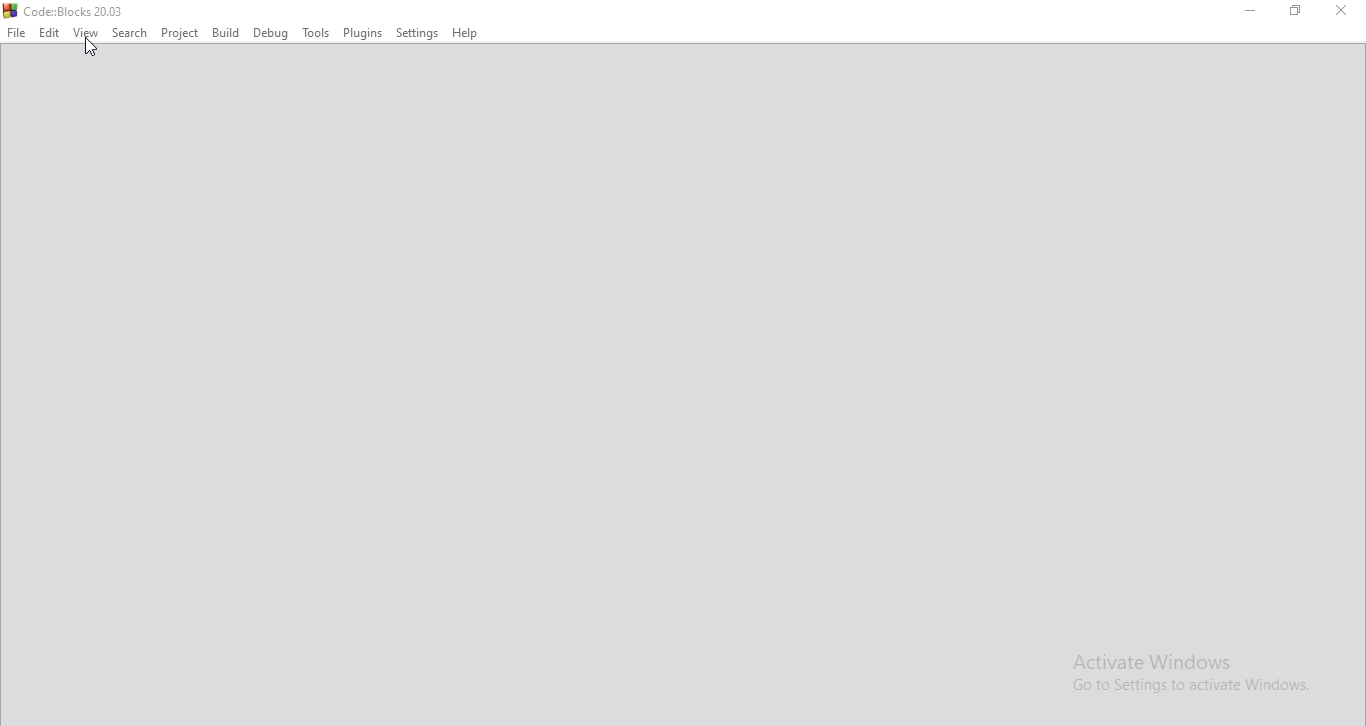 This screenshot has height=726, width=1366. I want to click on Build , so click(226, 32).